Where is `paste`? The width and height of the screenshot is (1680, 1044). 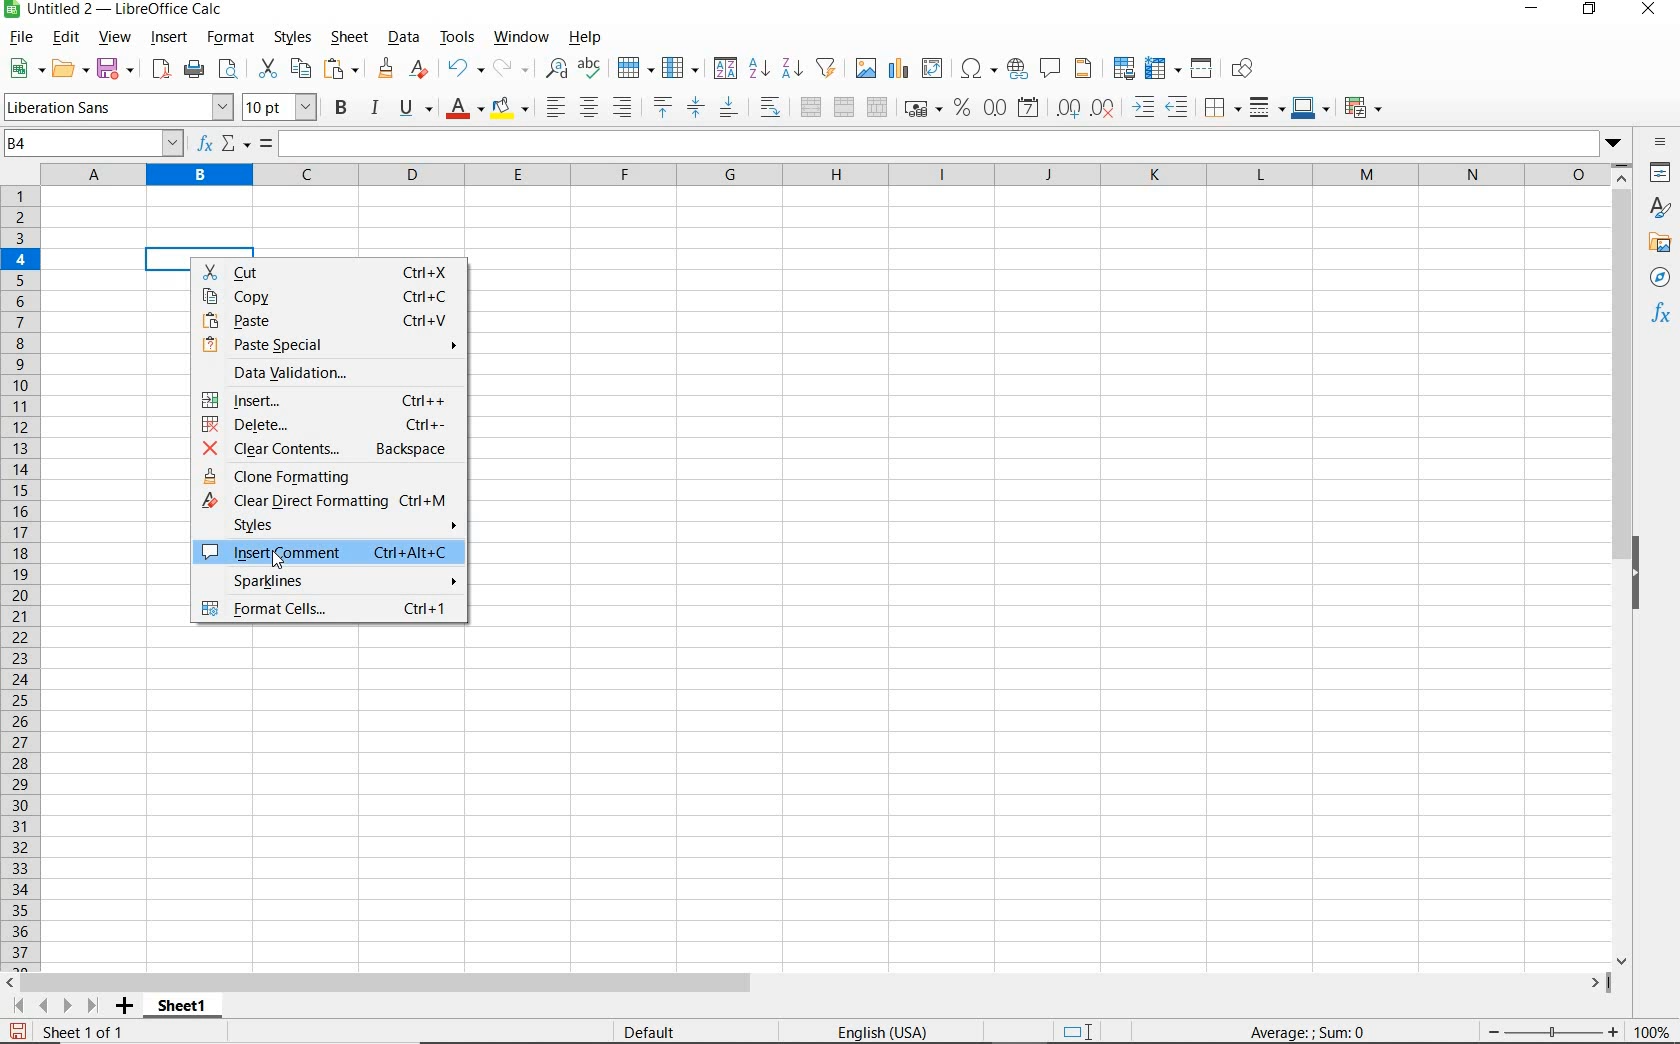
paste is located at coordinates (341, 70).